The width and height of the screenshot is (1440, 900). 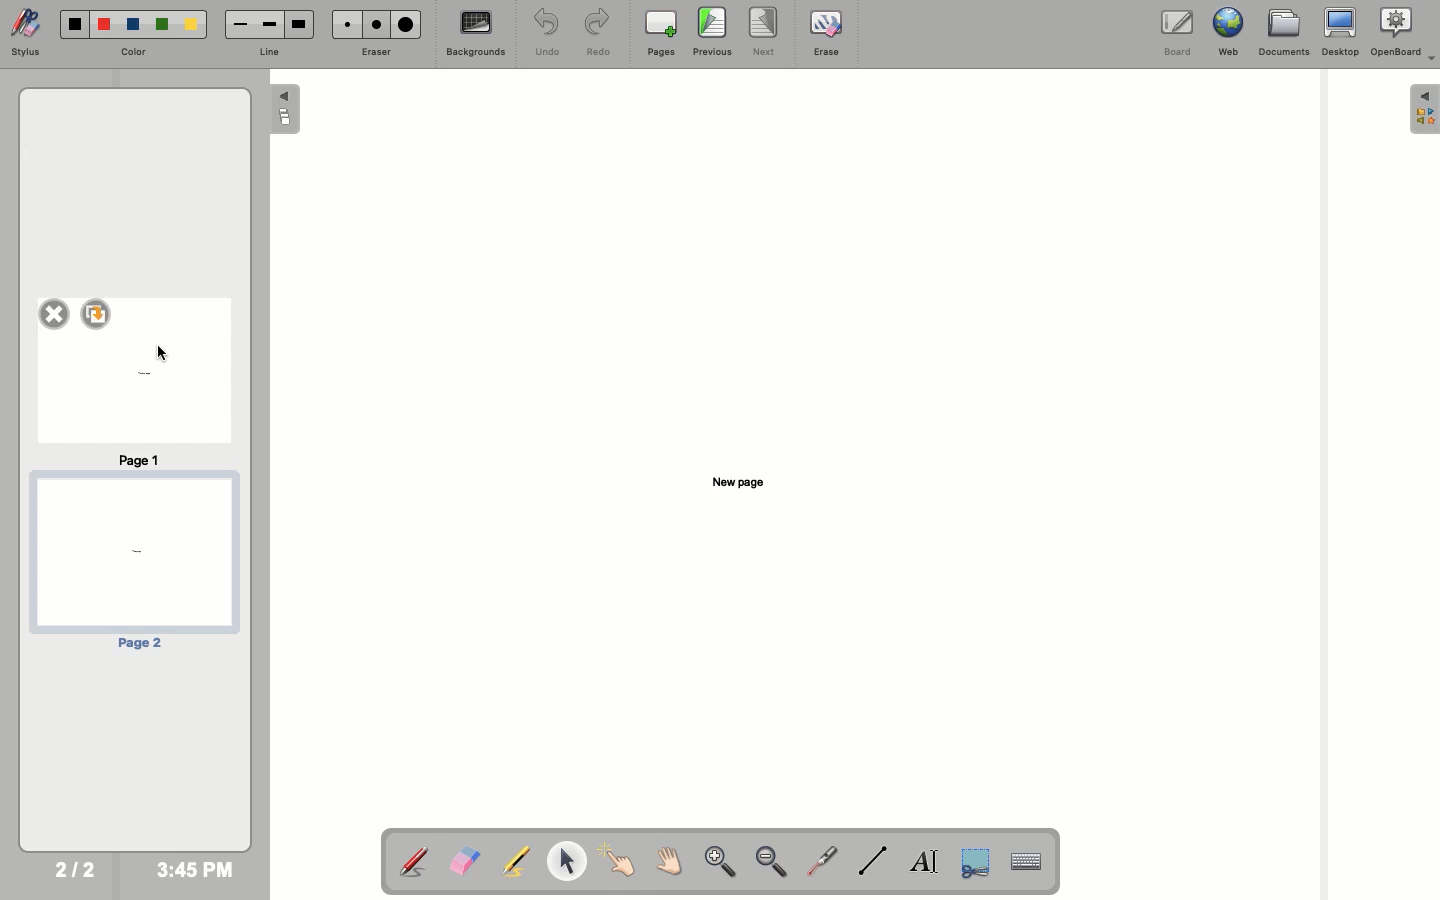 What do you see at coordinates (74, 869) in the screenshot?
I see `2/2` at bounding box center [74, 869].